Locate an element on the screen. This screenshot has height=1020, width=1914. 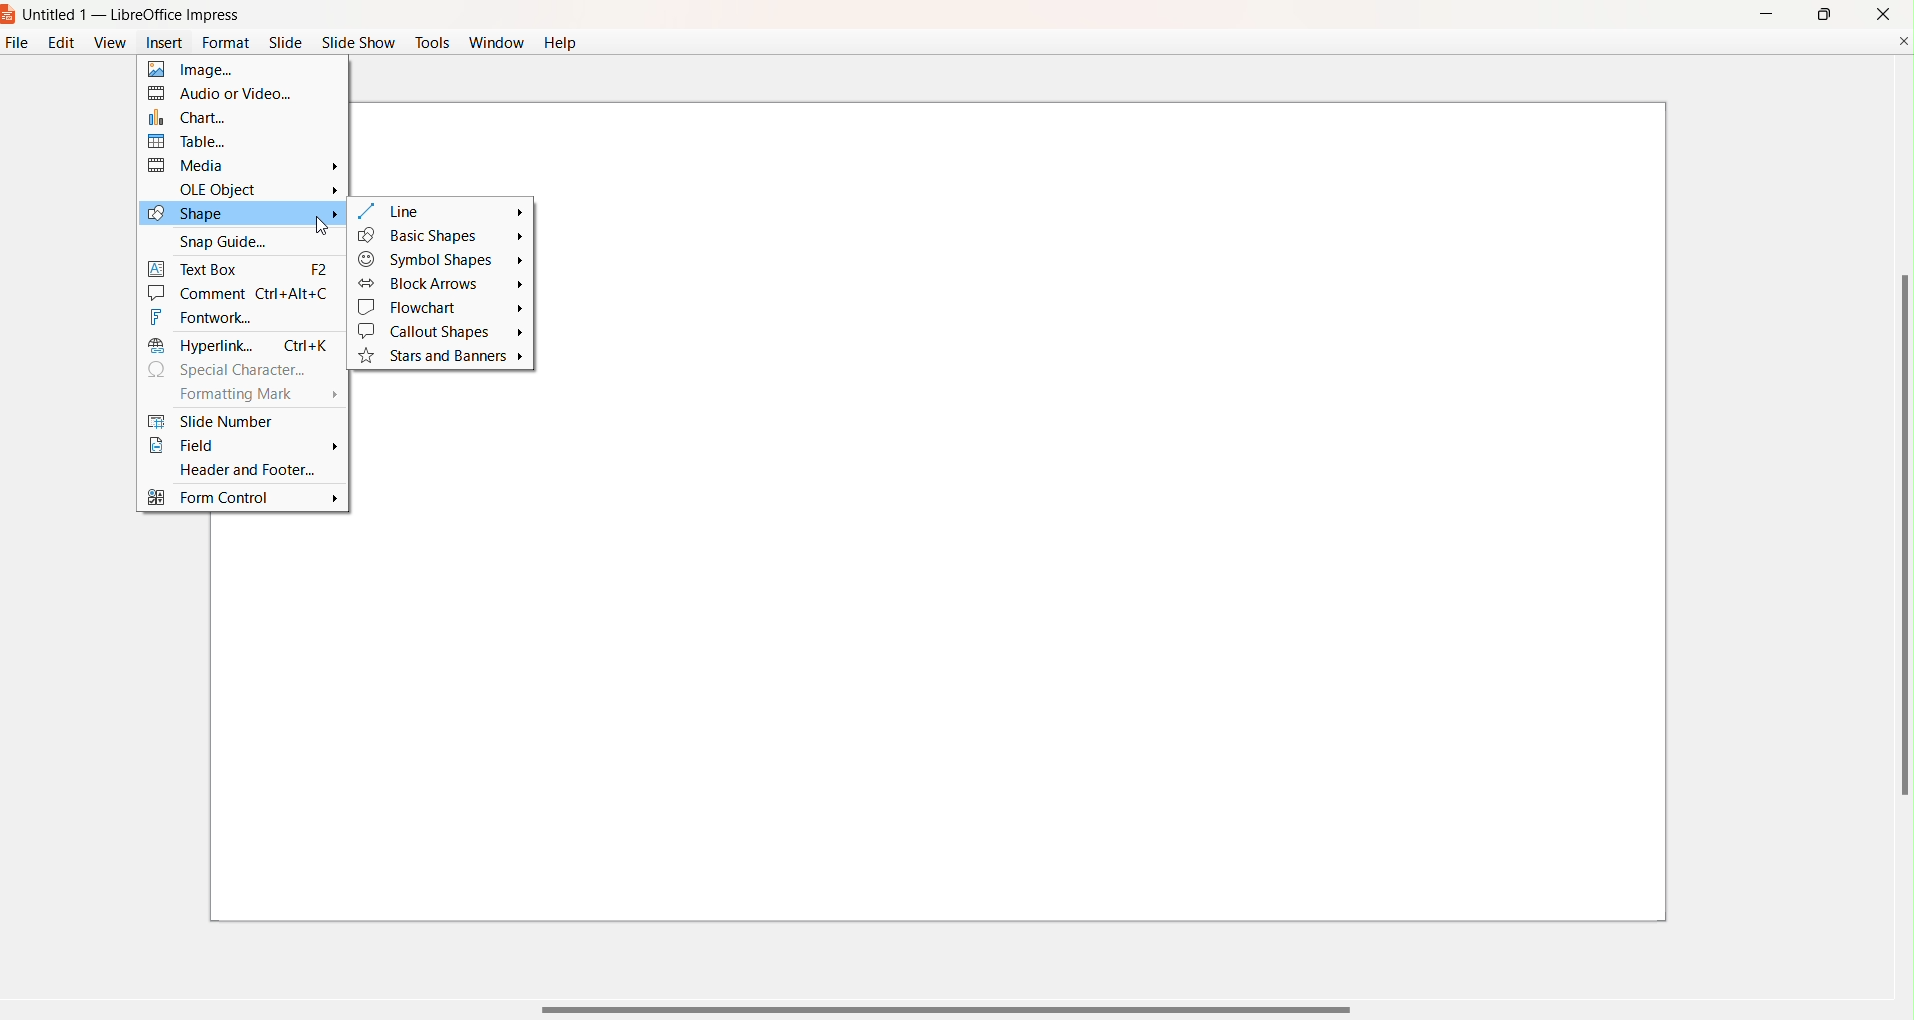
Image is located at coordinates (229, 70).